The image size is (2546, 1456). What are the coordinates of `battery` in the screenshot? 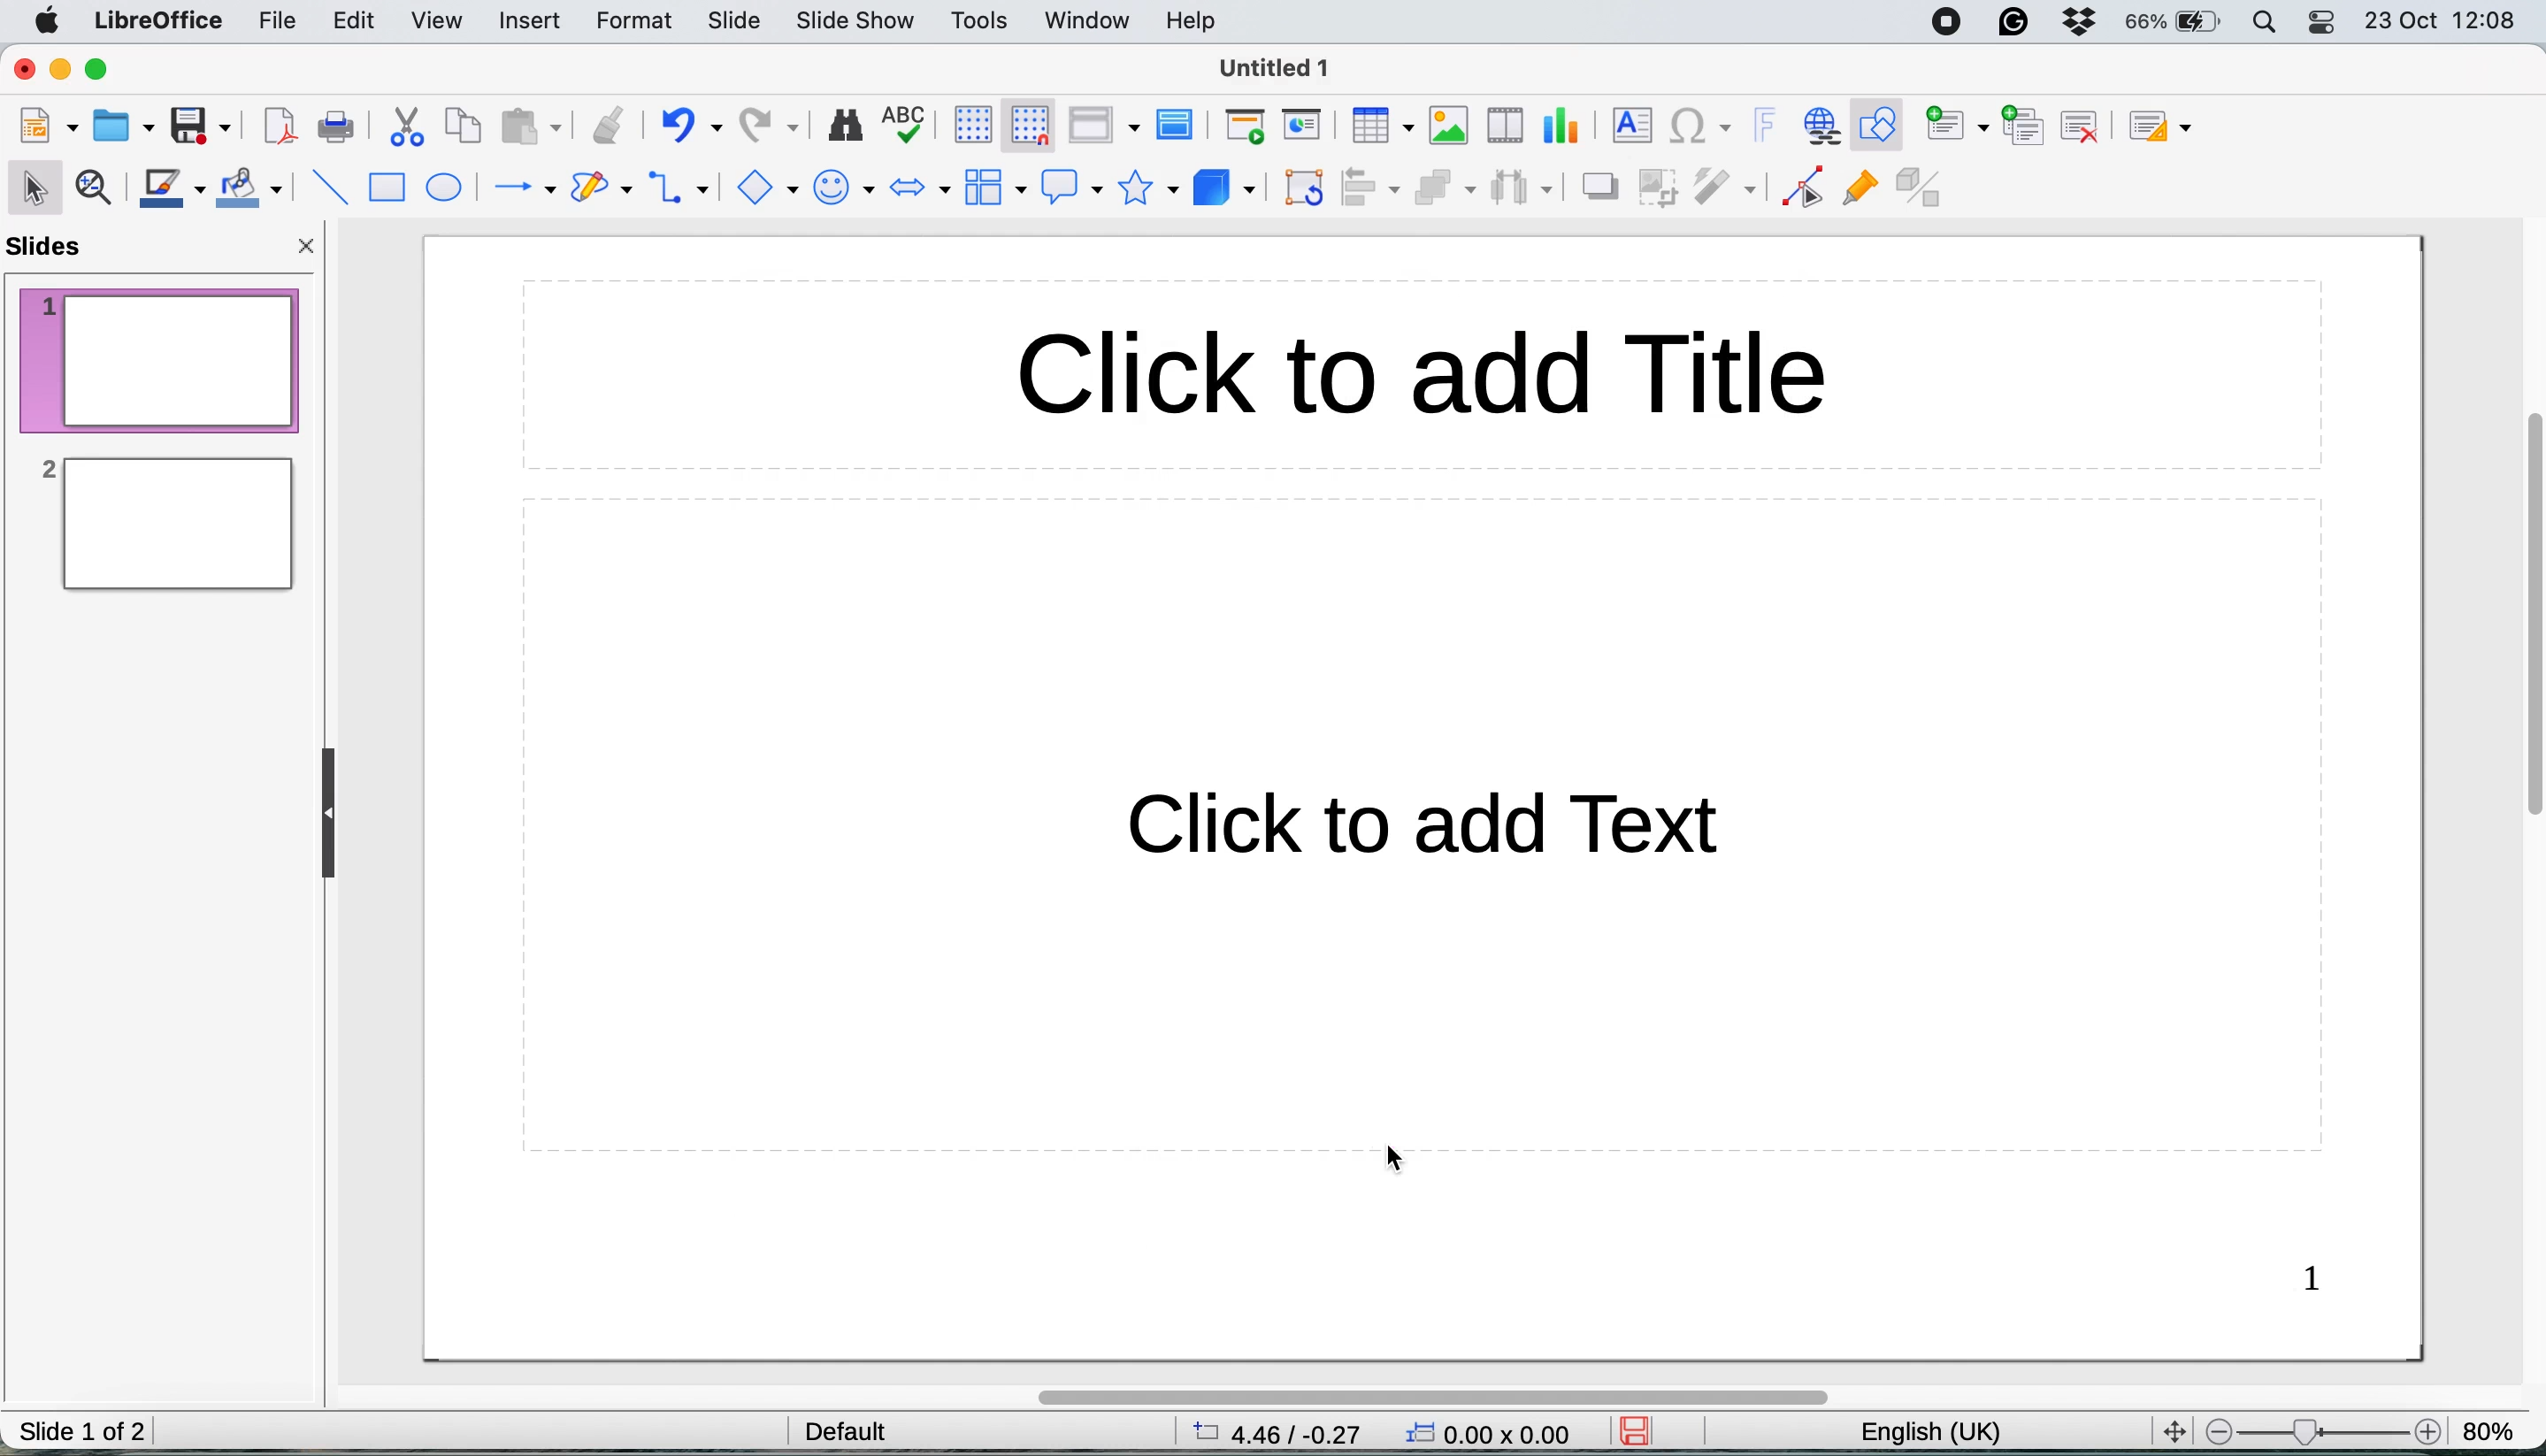 It's located at (2174, 22).